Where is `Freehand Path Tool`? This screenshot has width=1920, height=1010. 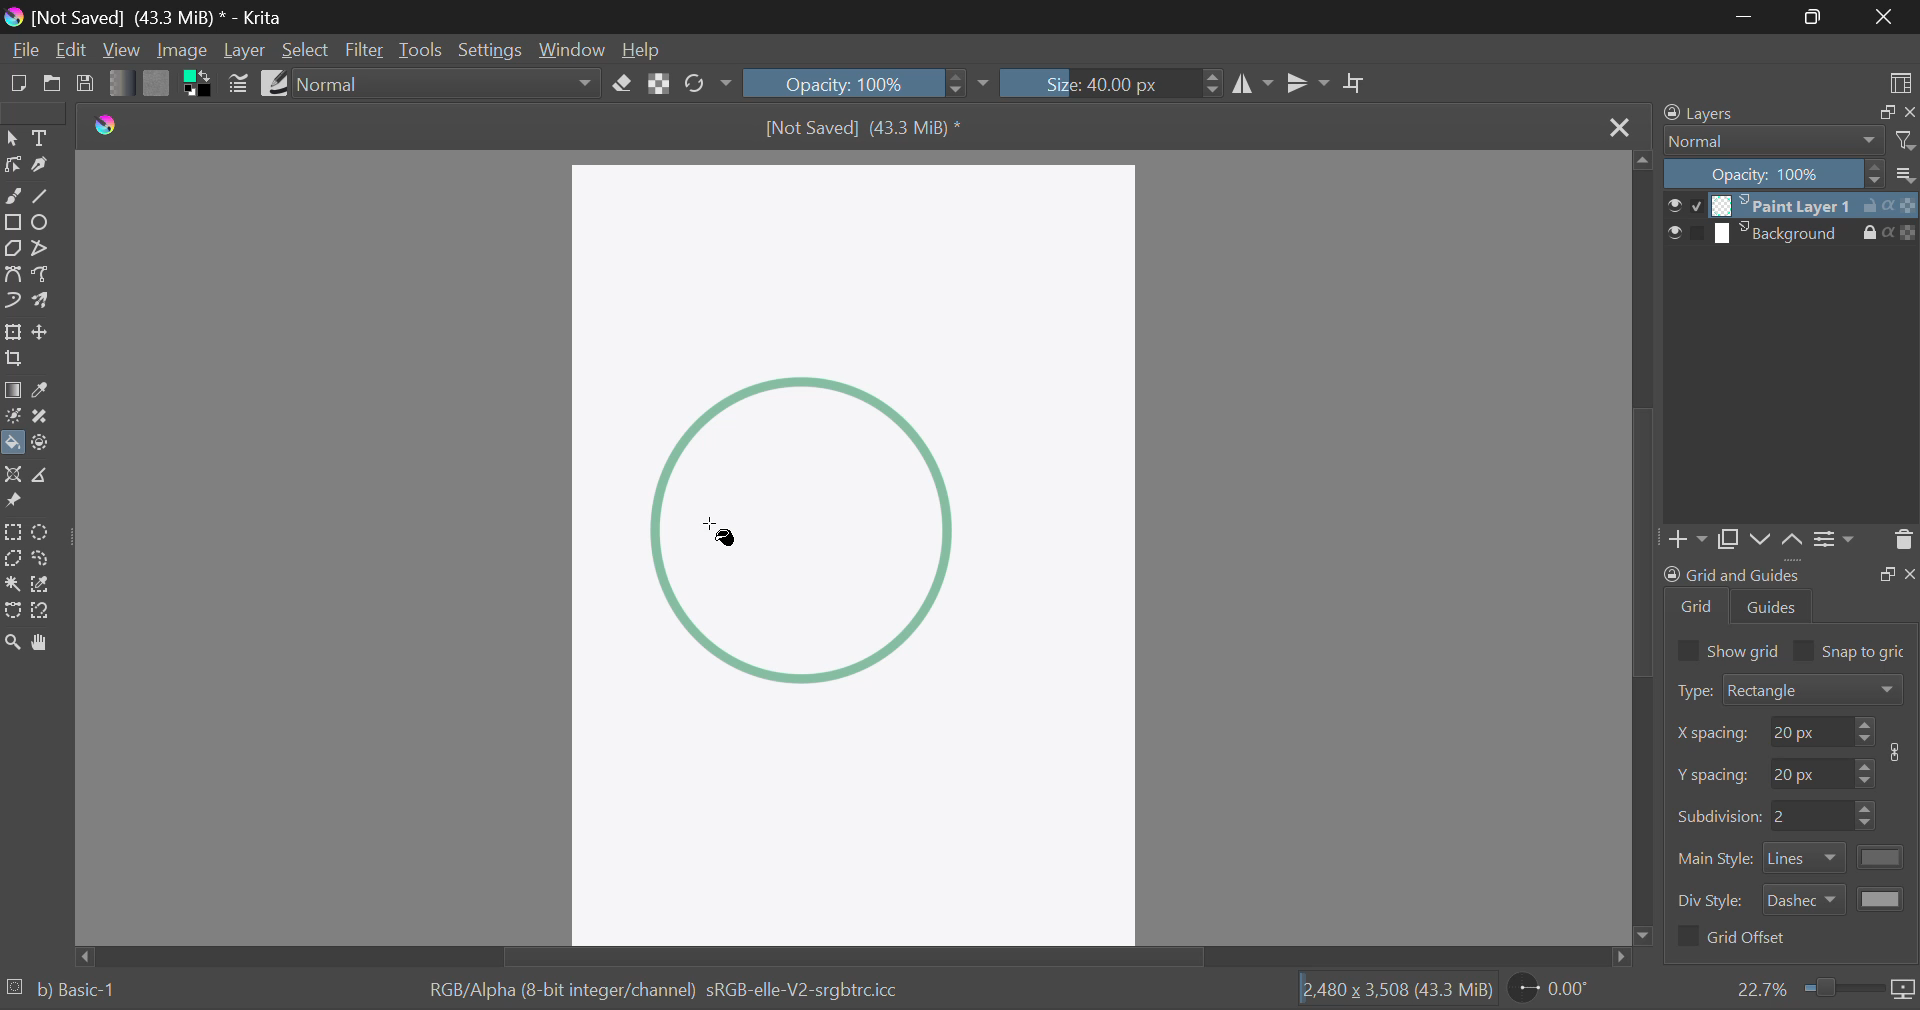 Freehand Path Tool is located at coordinates (42, 273).